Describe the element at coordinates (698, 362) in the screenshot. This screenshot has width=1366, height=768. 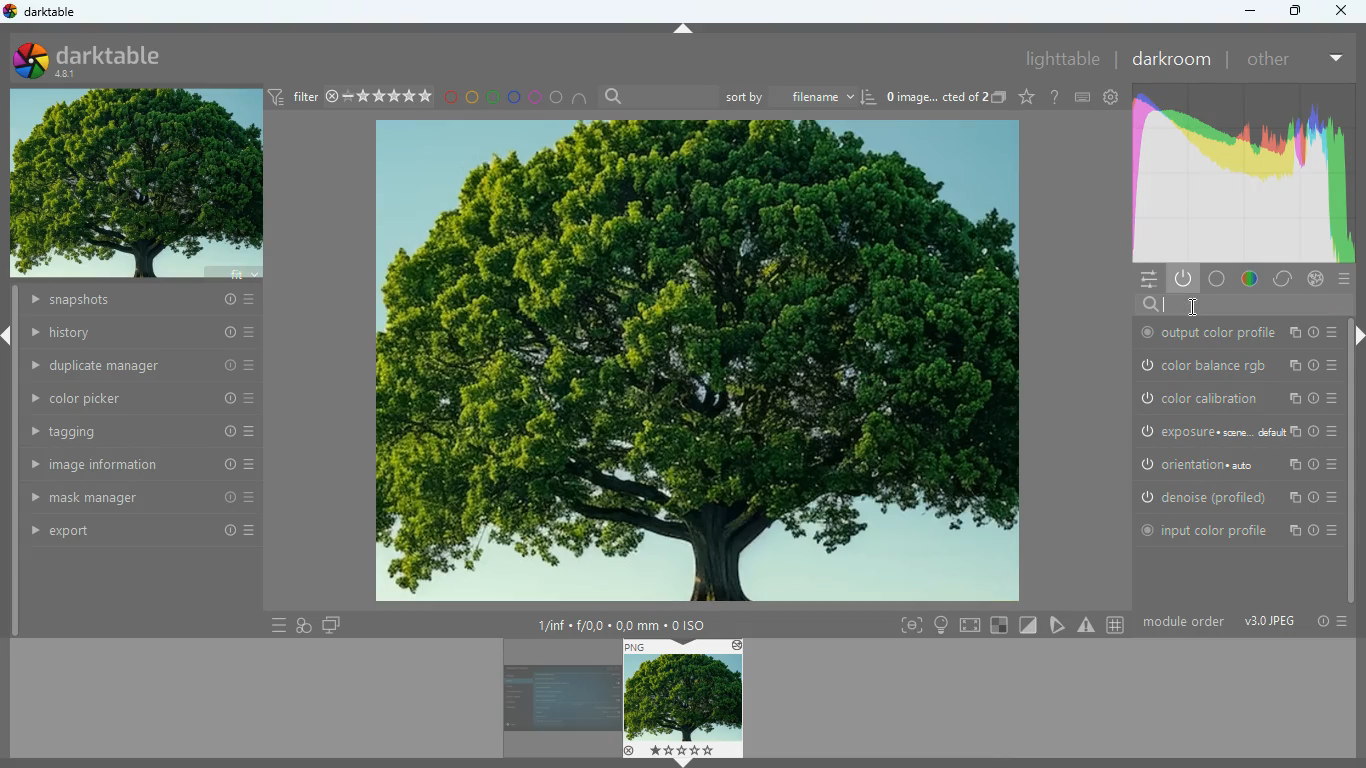
I see `image` at that location.